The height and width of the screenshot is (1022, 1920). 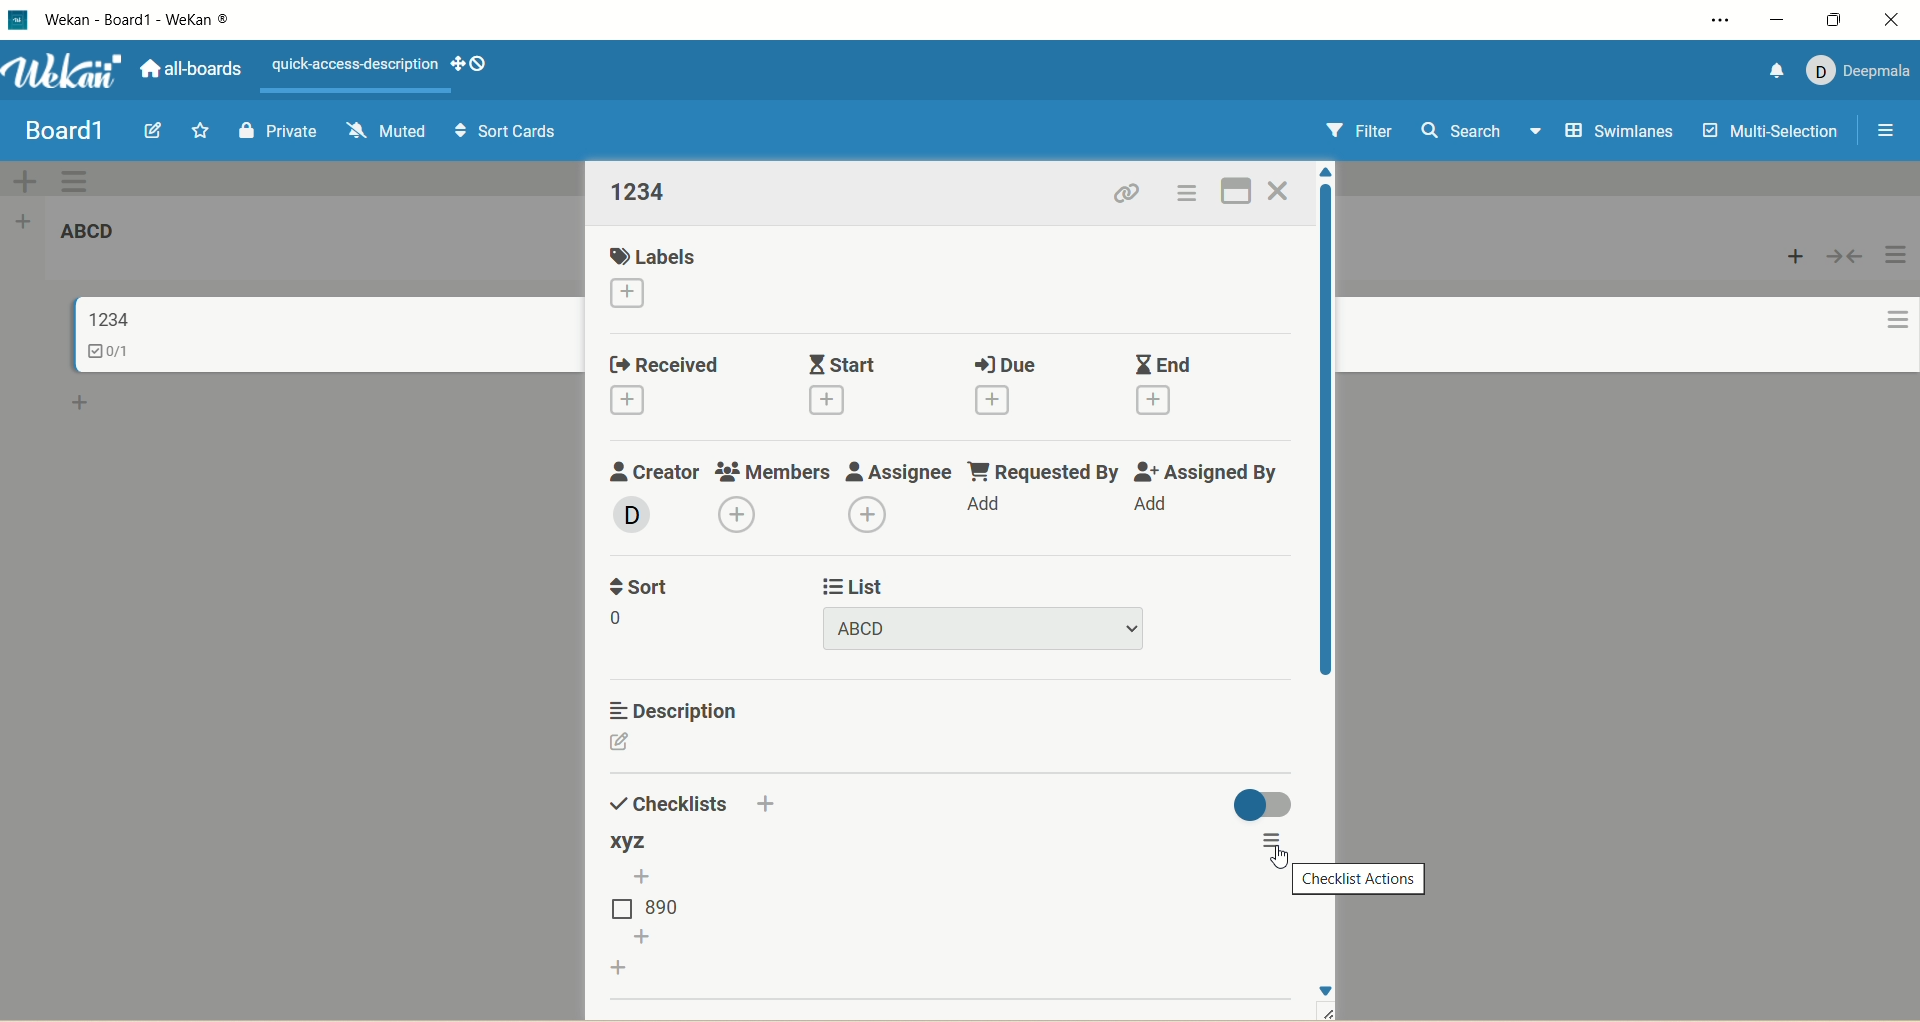 What do you see at coordinates (632, 842) in the screenshot?
I see `checklist added` at bounding box center [632, 842].